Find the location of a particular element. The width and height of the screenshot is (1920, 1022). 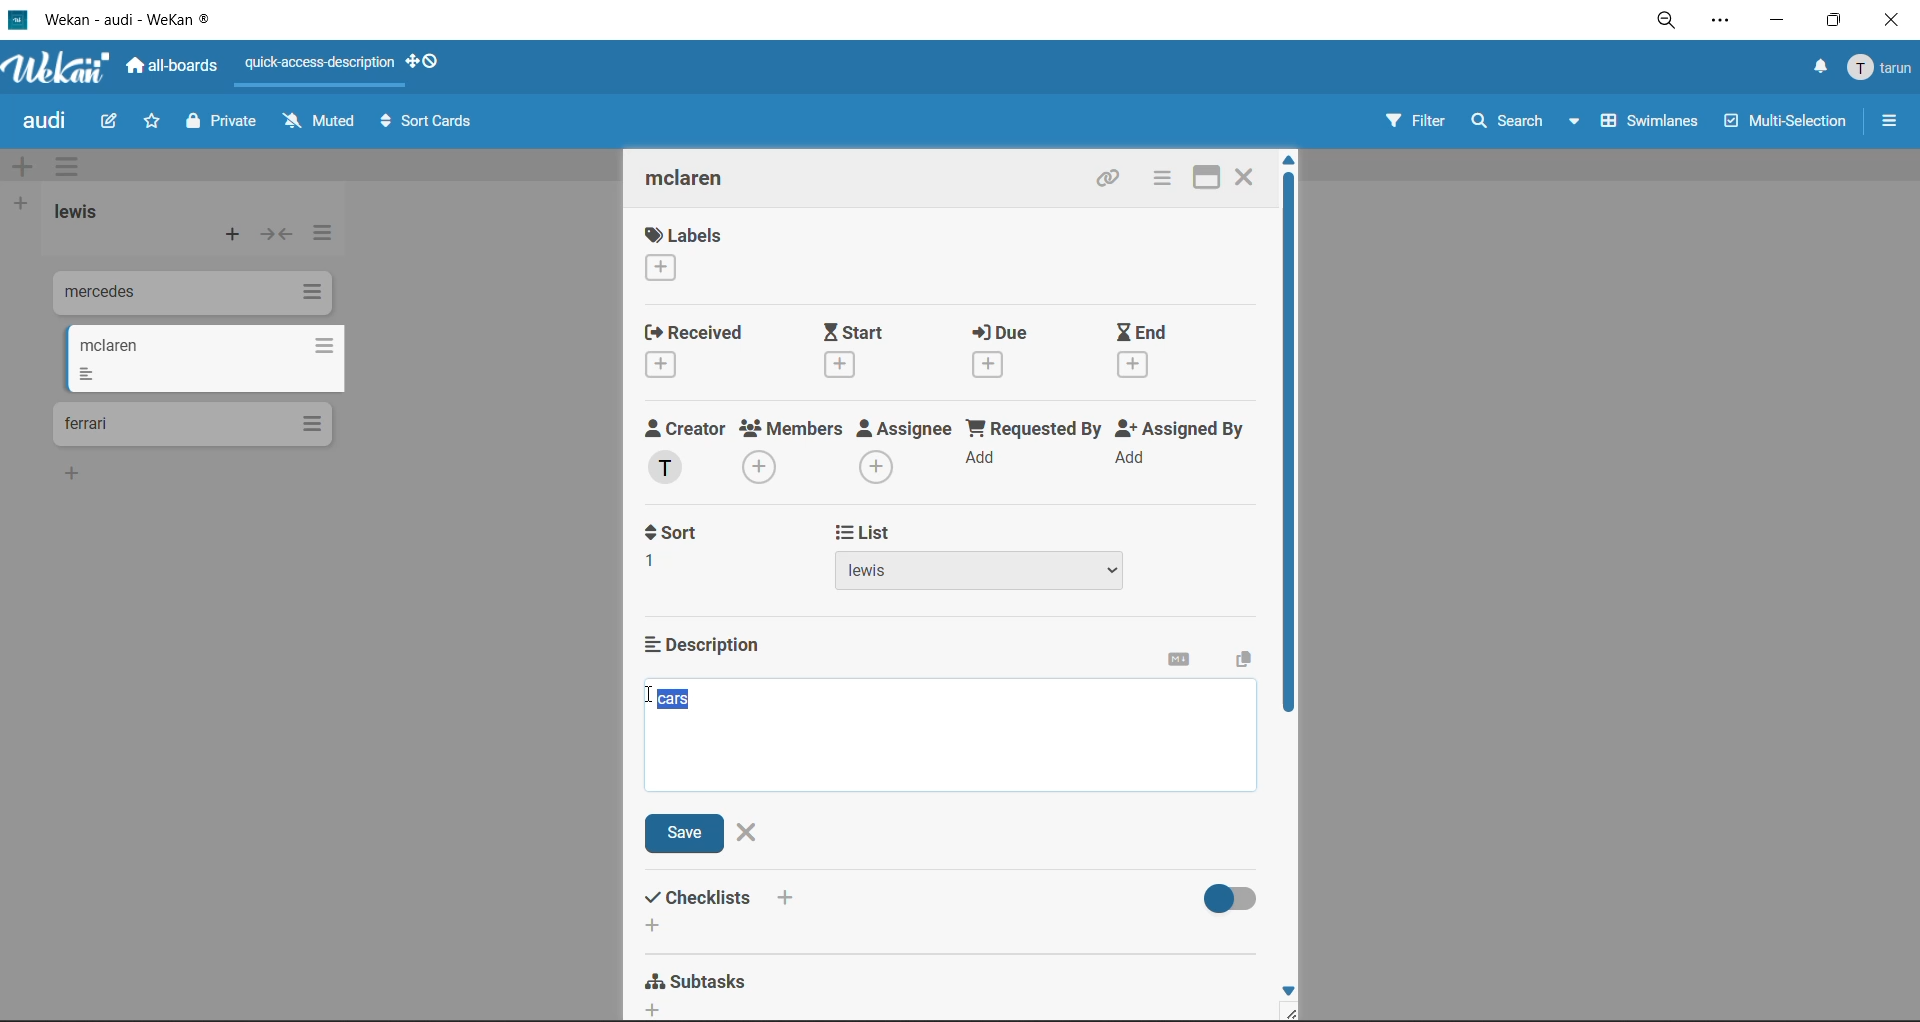

collapse is located at coordinates (275, 234).